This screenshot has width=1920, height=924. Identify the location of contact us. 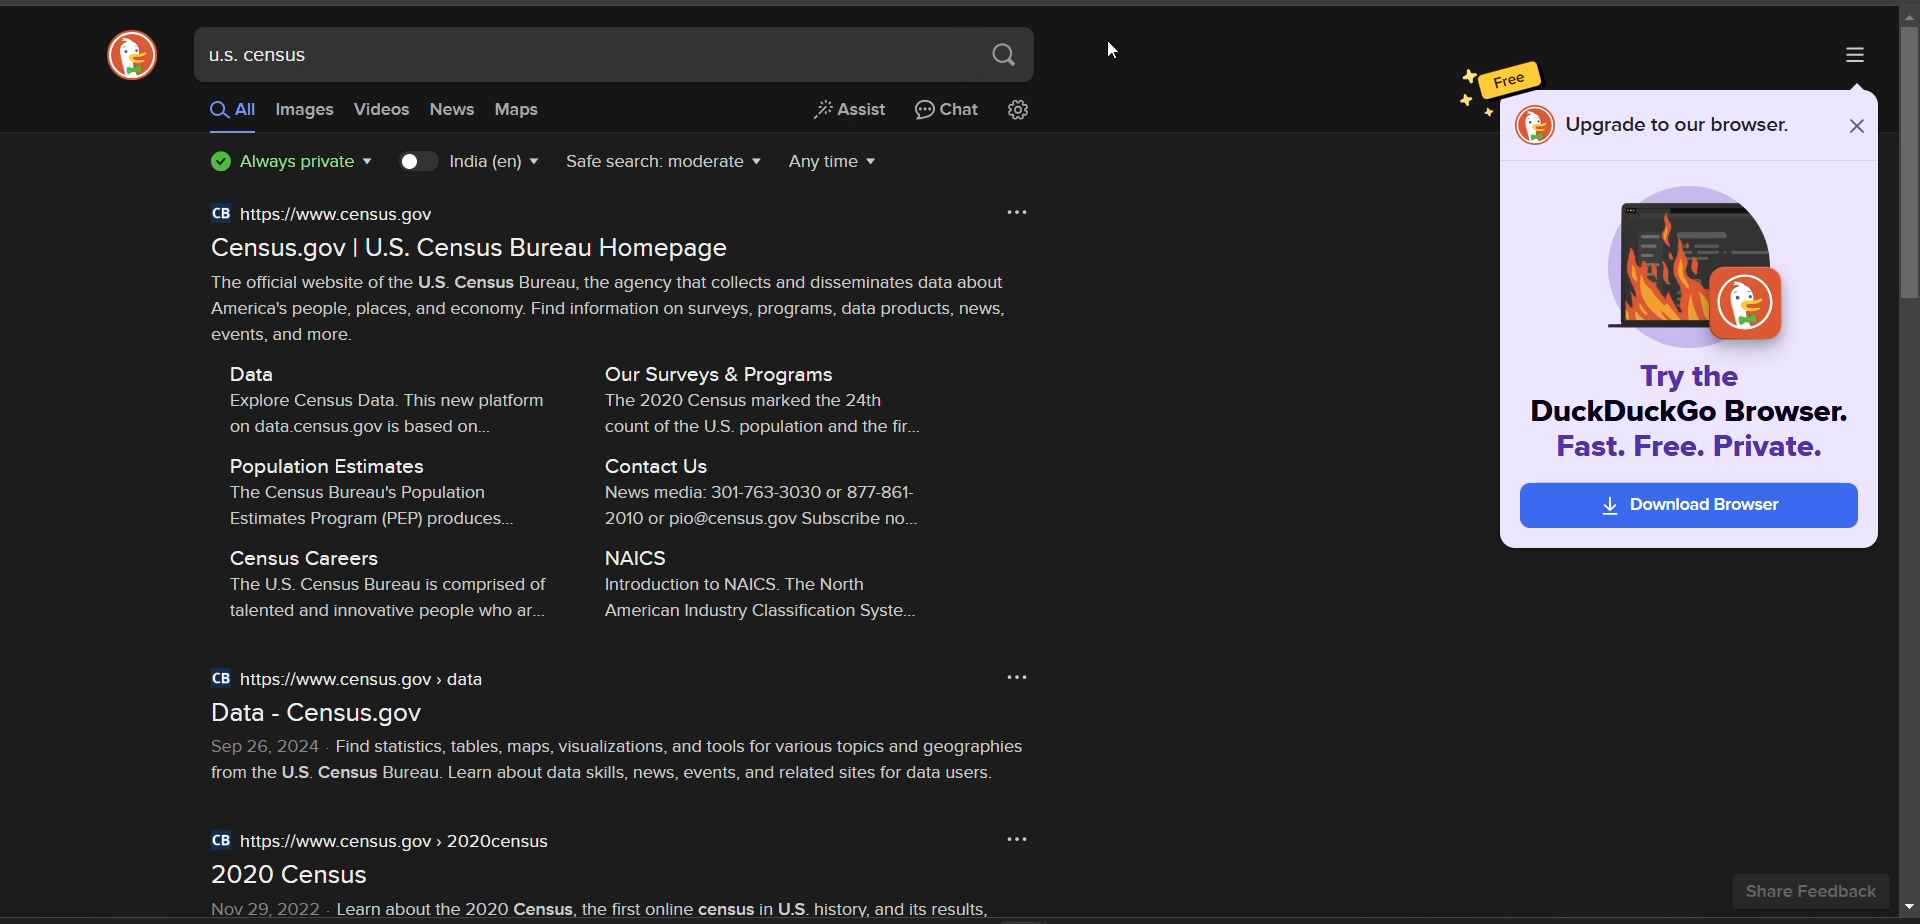
(674, 467).